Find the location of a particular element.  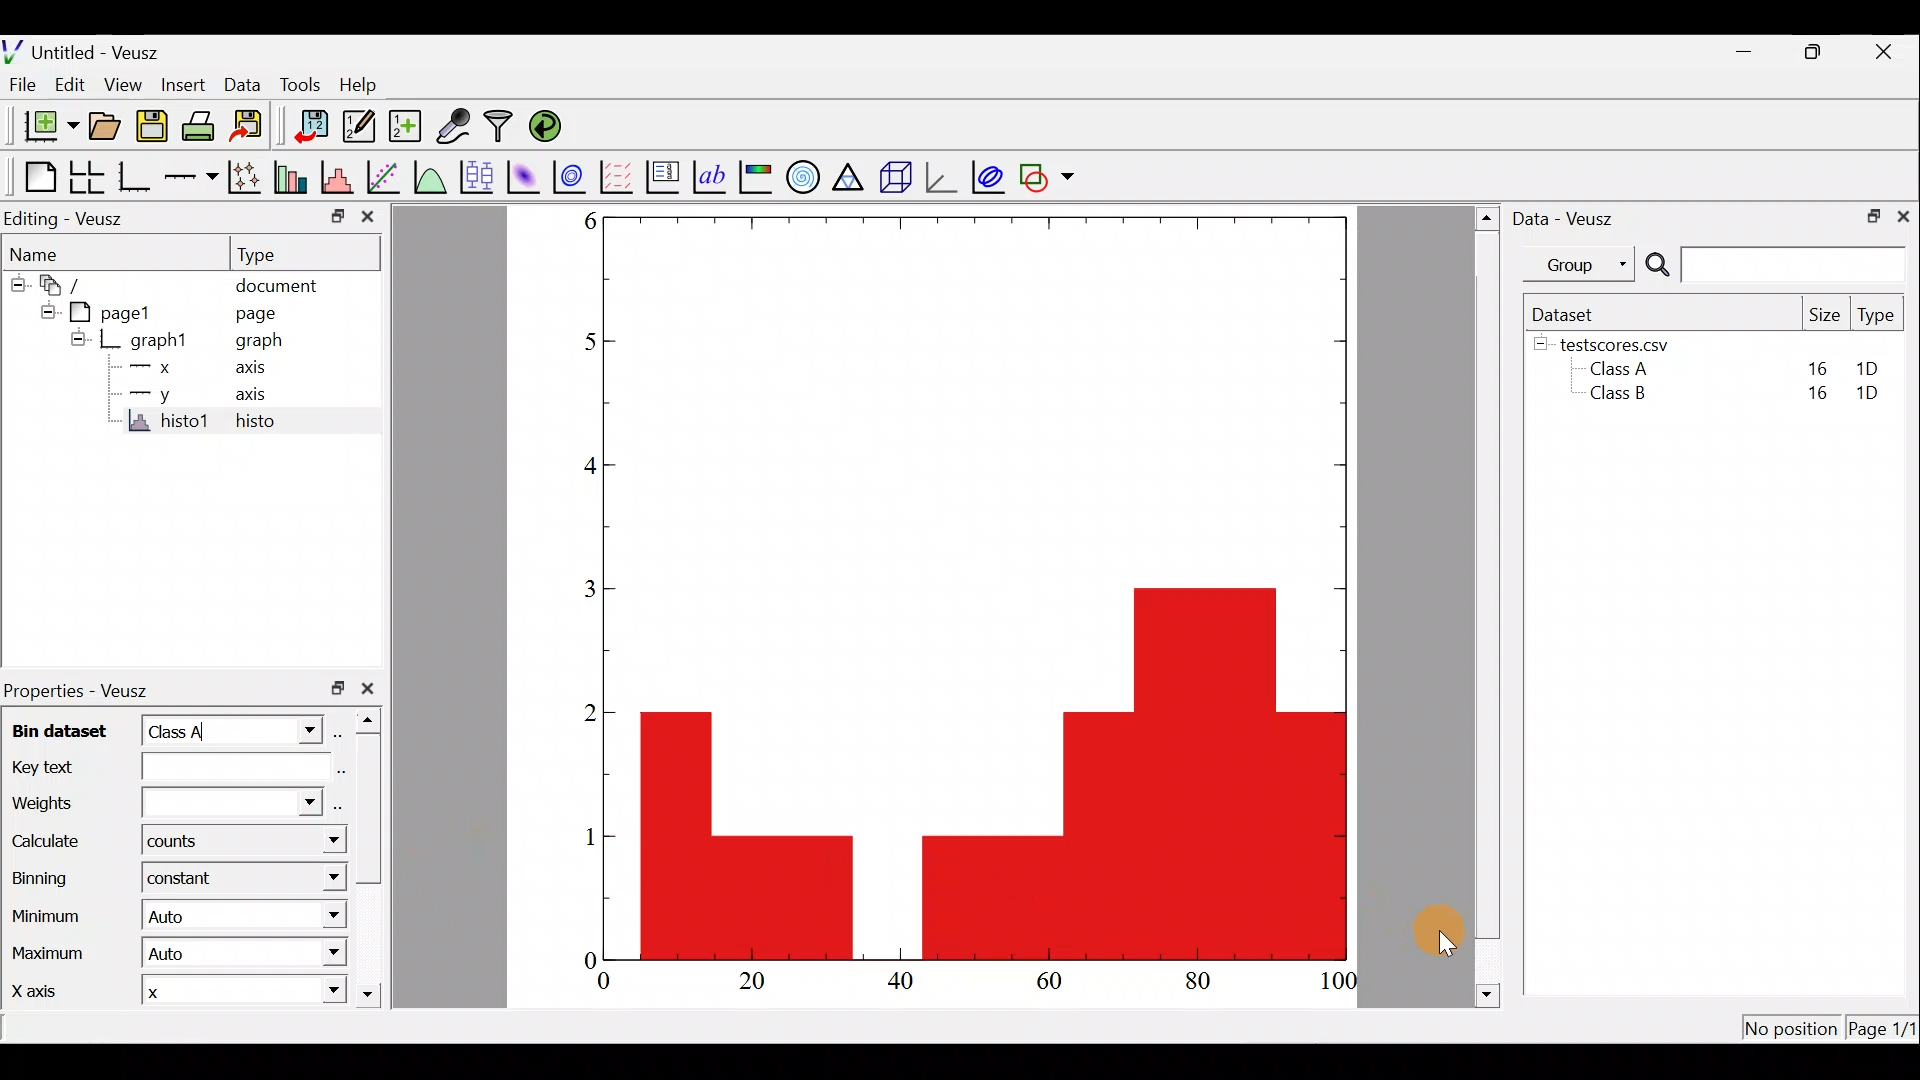

x is located at coordinates (166, 994).